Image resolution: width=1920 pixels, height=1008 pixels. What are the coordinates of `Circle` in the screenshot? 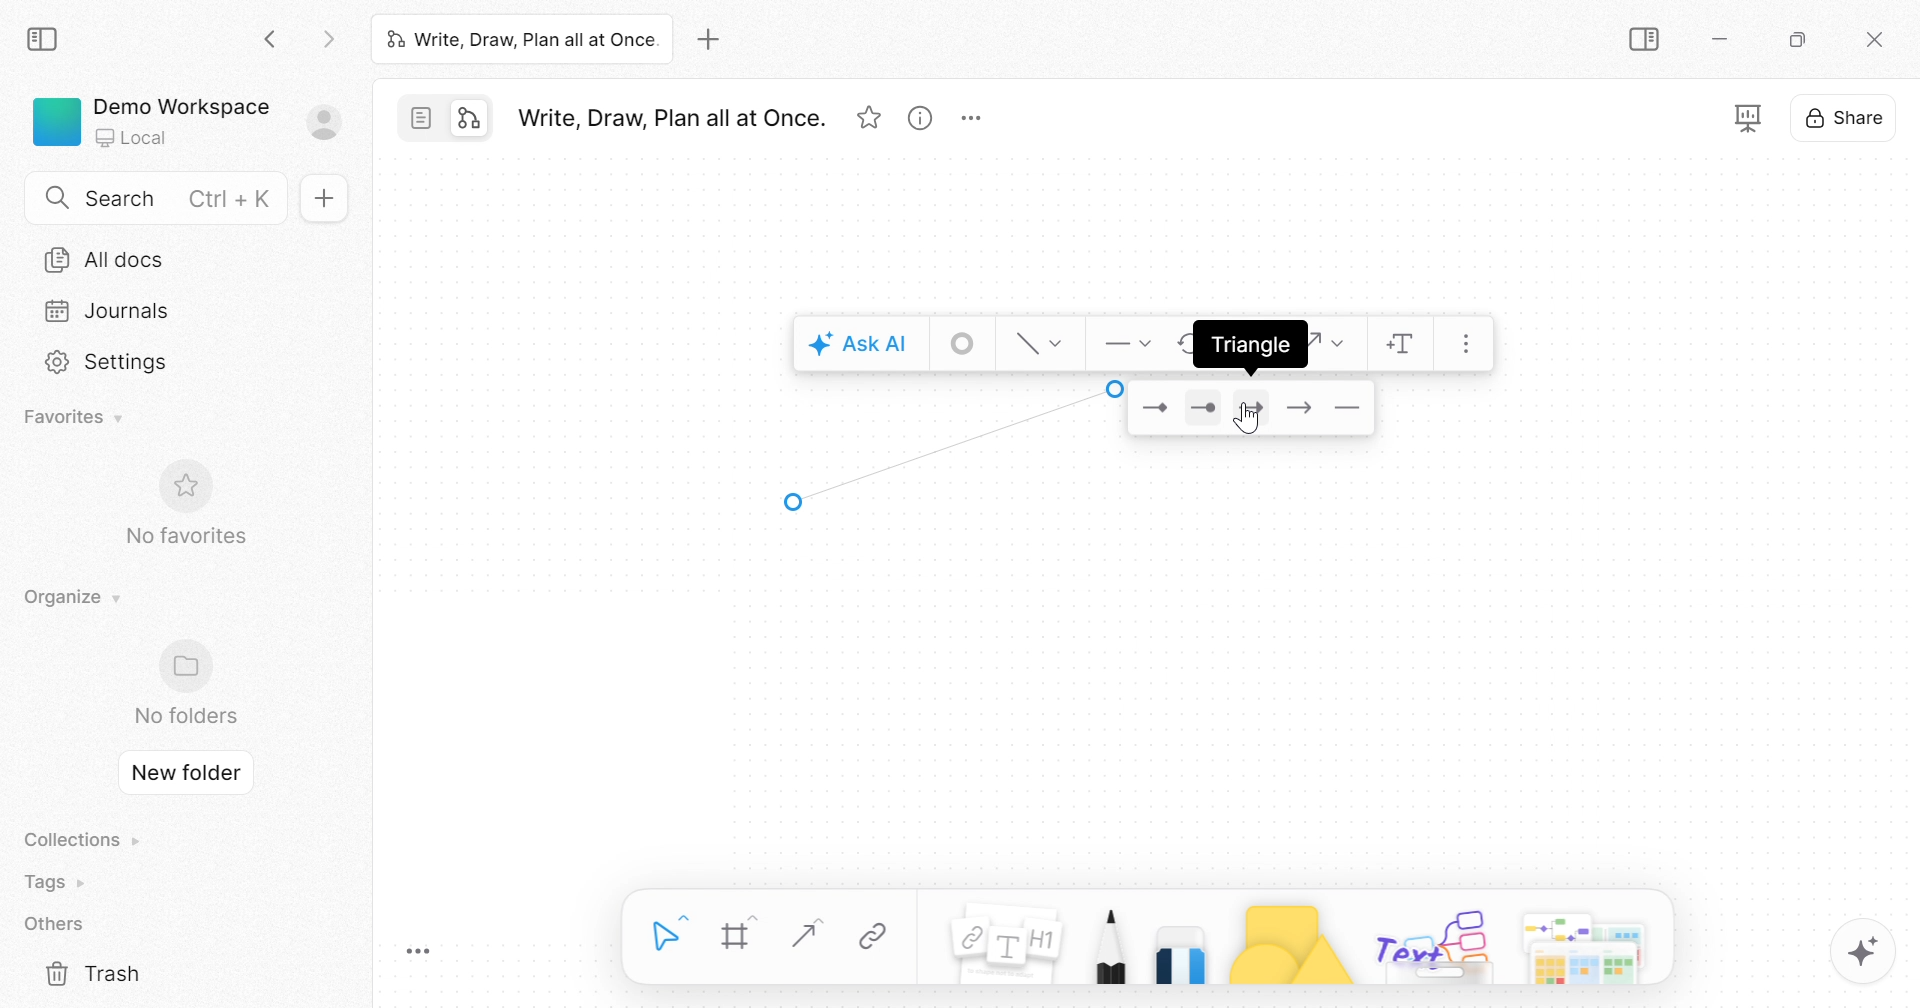 It's located at (1201, 409).